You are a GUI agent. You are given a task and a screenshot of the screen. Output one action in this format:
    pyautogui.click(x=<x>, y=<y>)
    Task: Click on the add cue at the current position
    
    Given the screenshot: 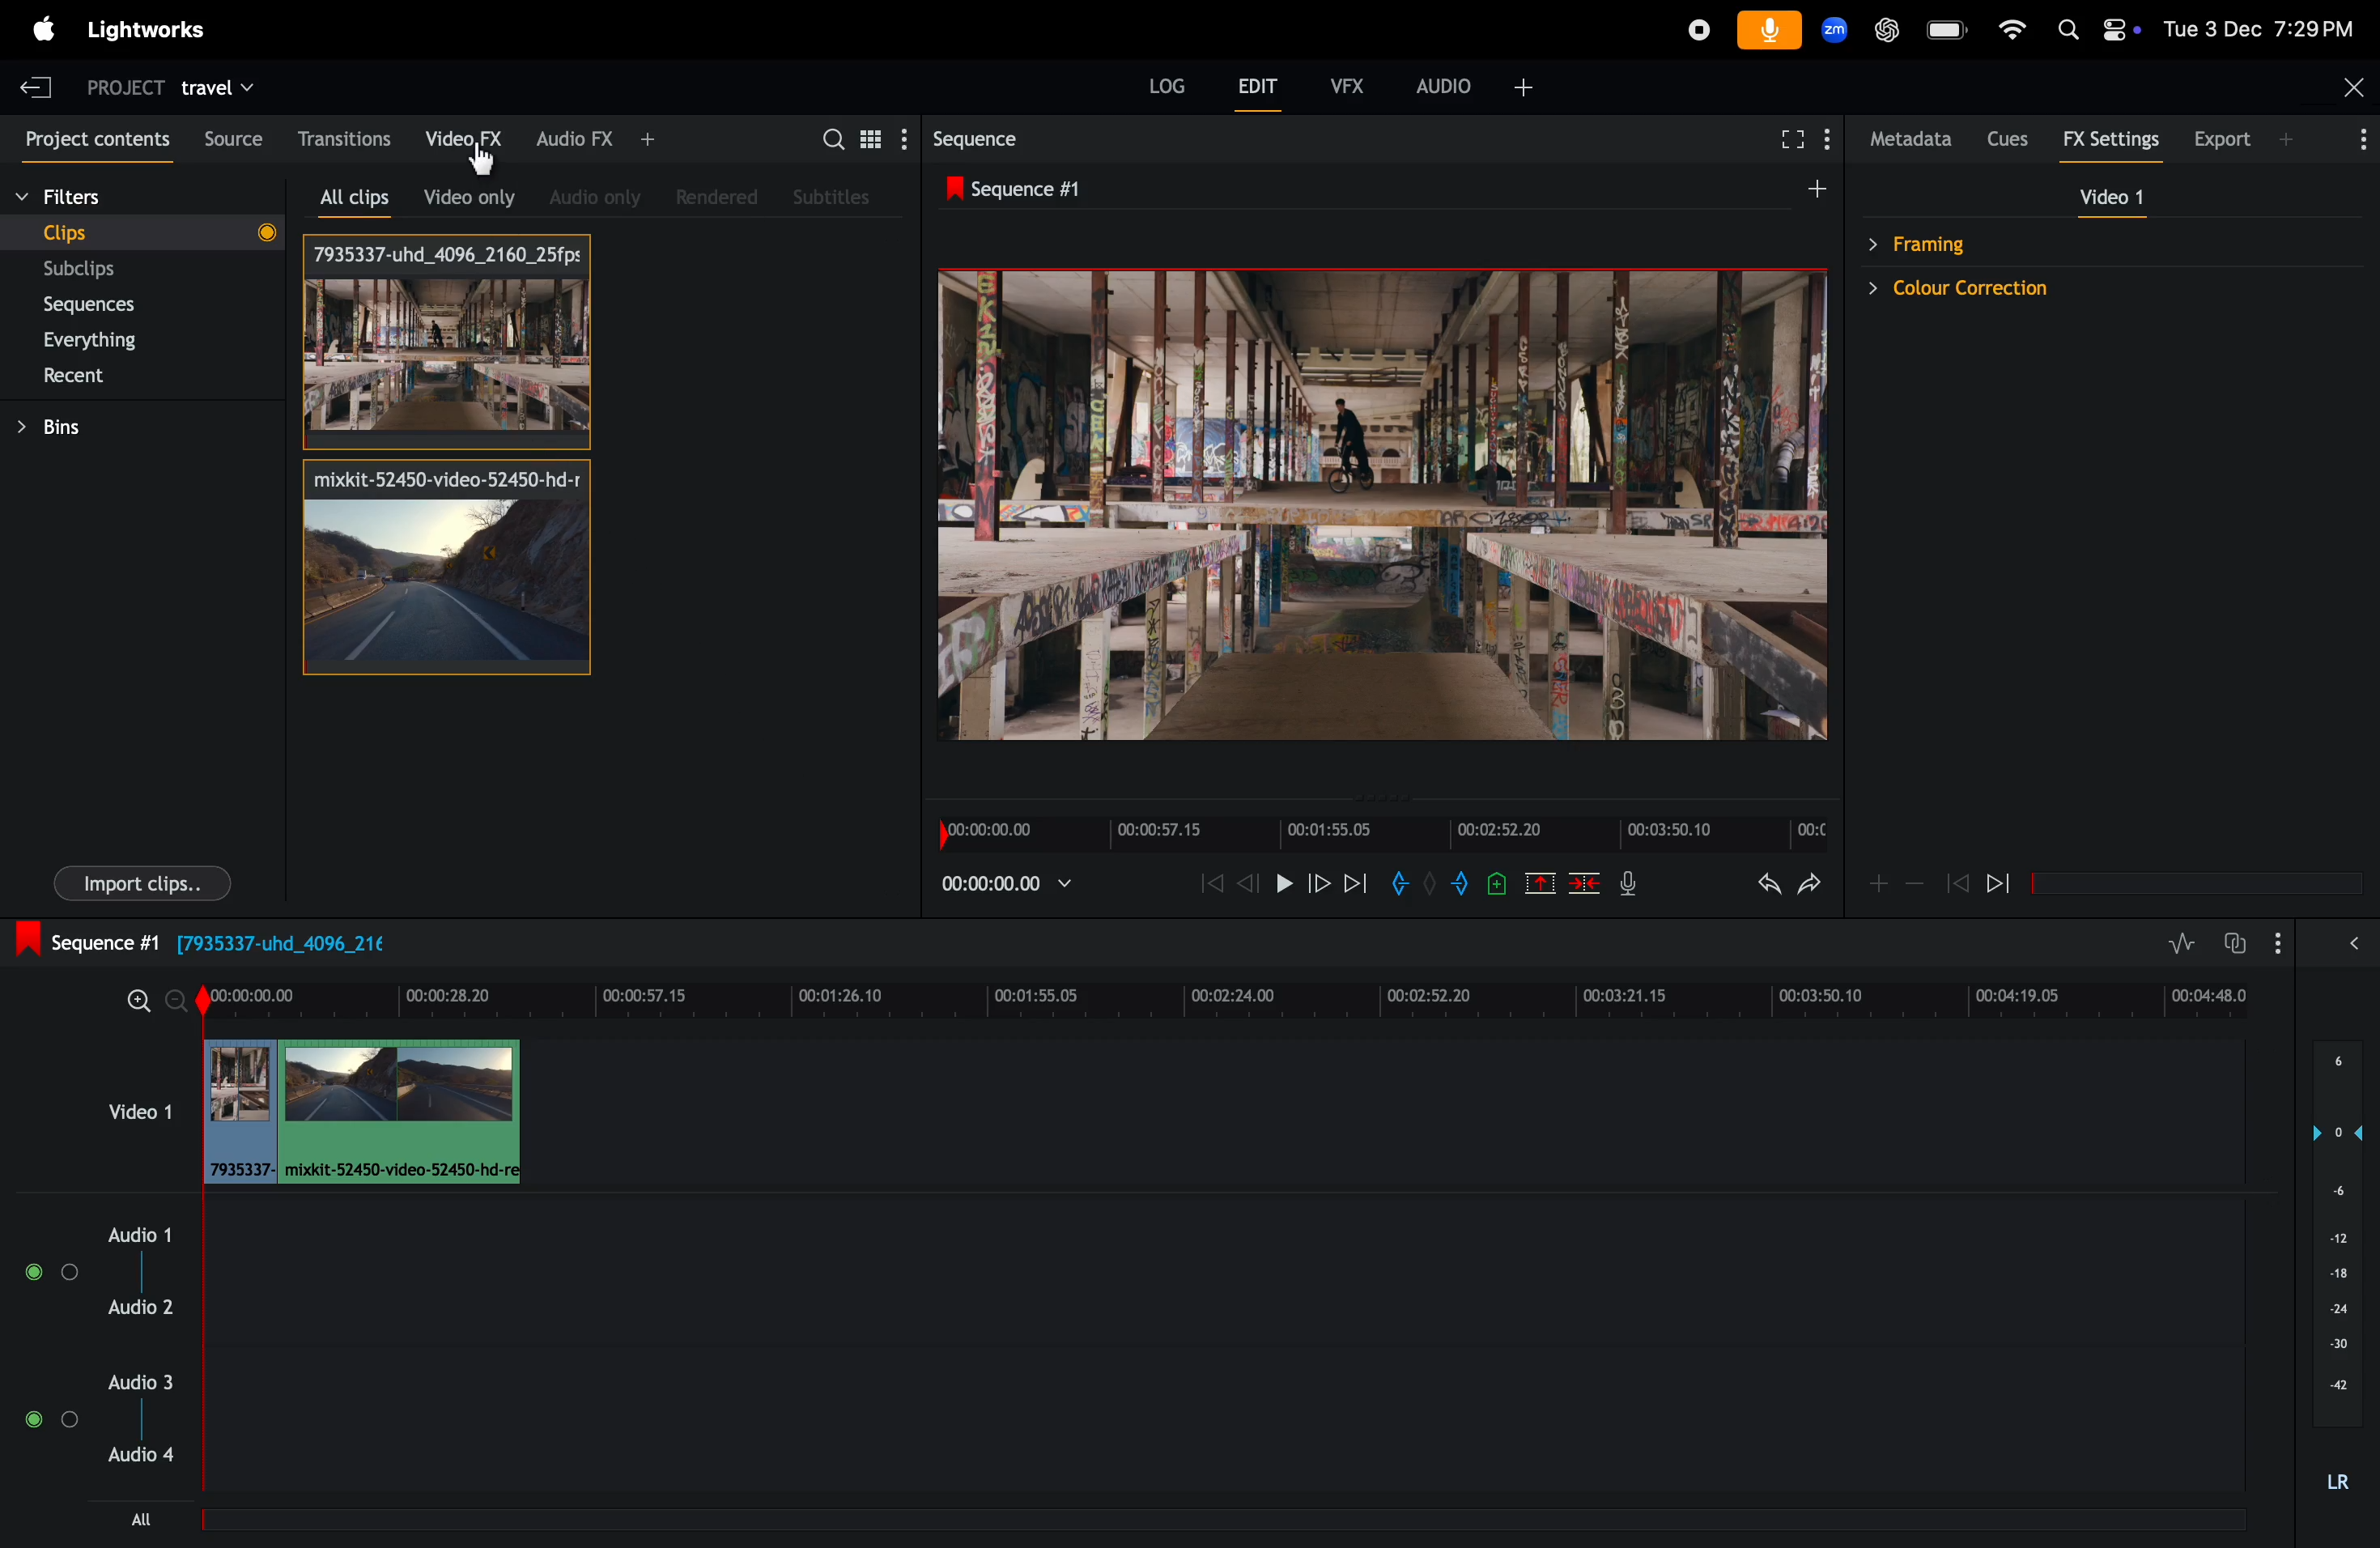 What is the action you would take?
    pyautogui.click(x=1494, y=883)
    